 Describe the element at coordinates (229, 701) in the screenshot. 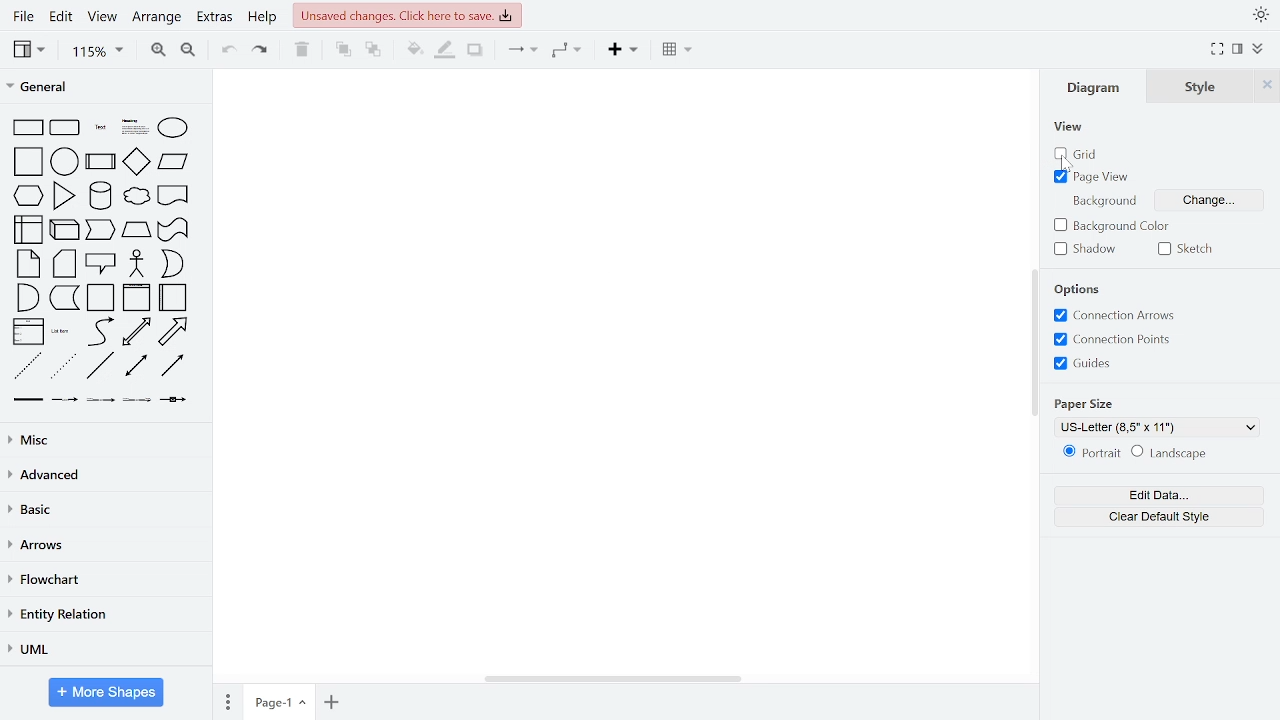

I see `pages` at that location.